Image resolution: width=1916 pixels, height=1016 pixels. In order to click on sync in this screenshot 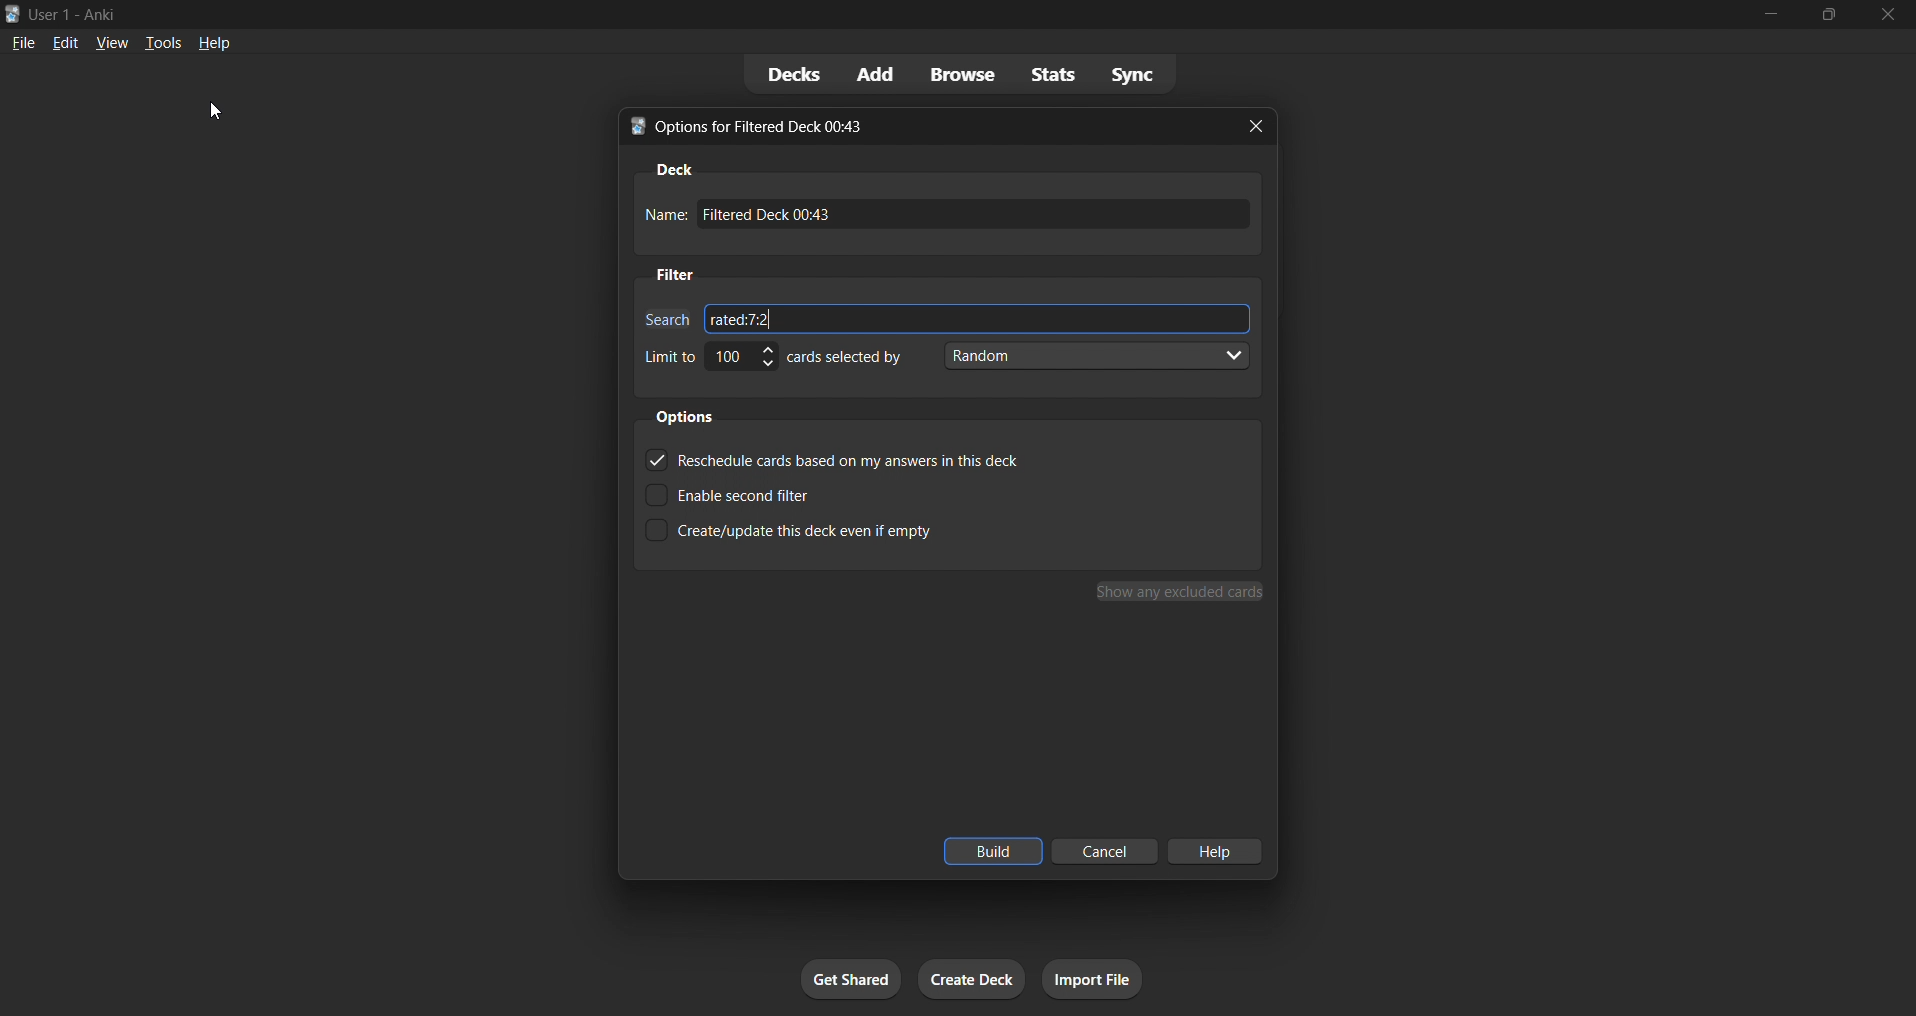, I will do `click(1135, 72)`.